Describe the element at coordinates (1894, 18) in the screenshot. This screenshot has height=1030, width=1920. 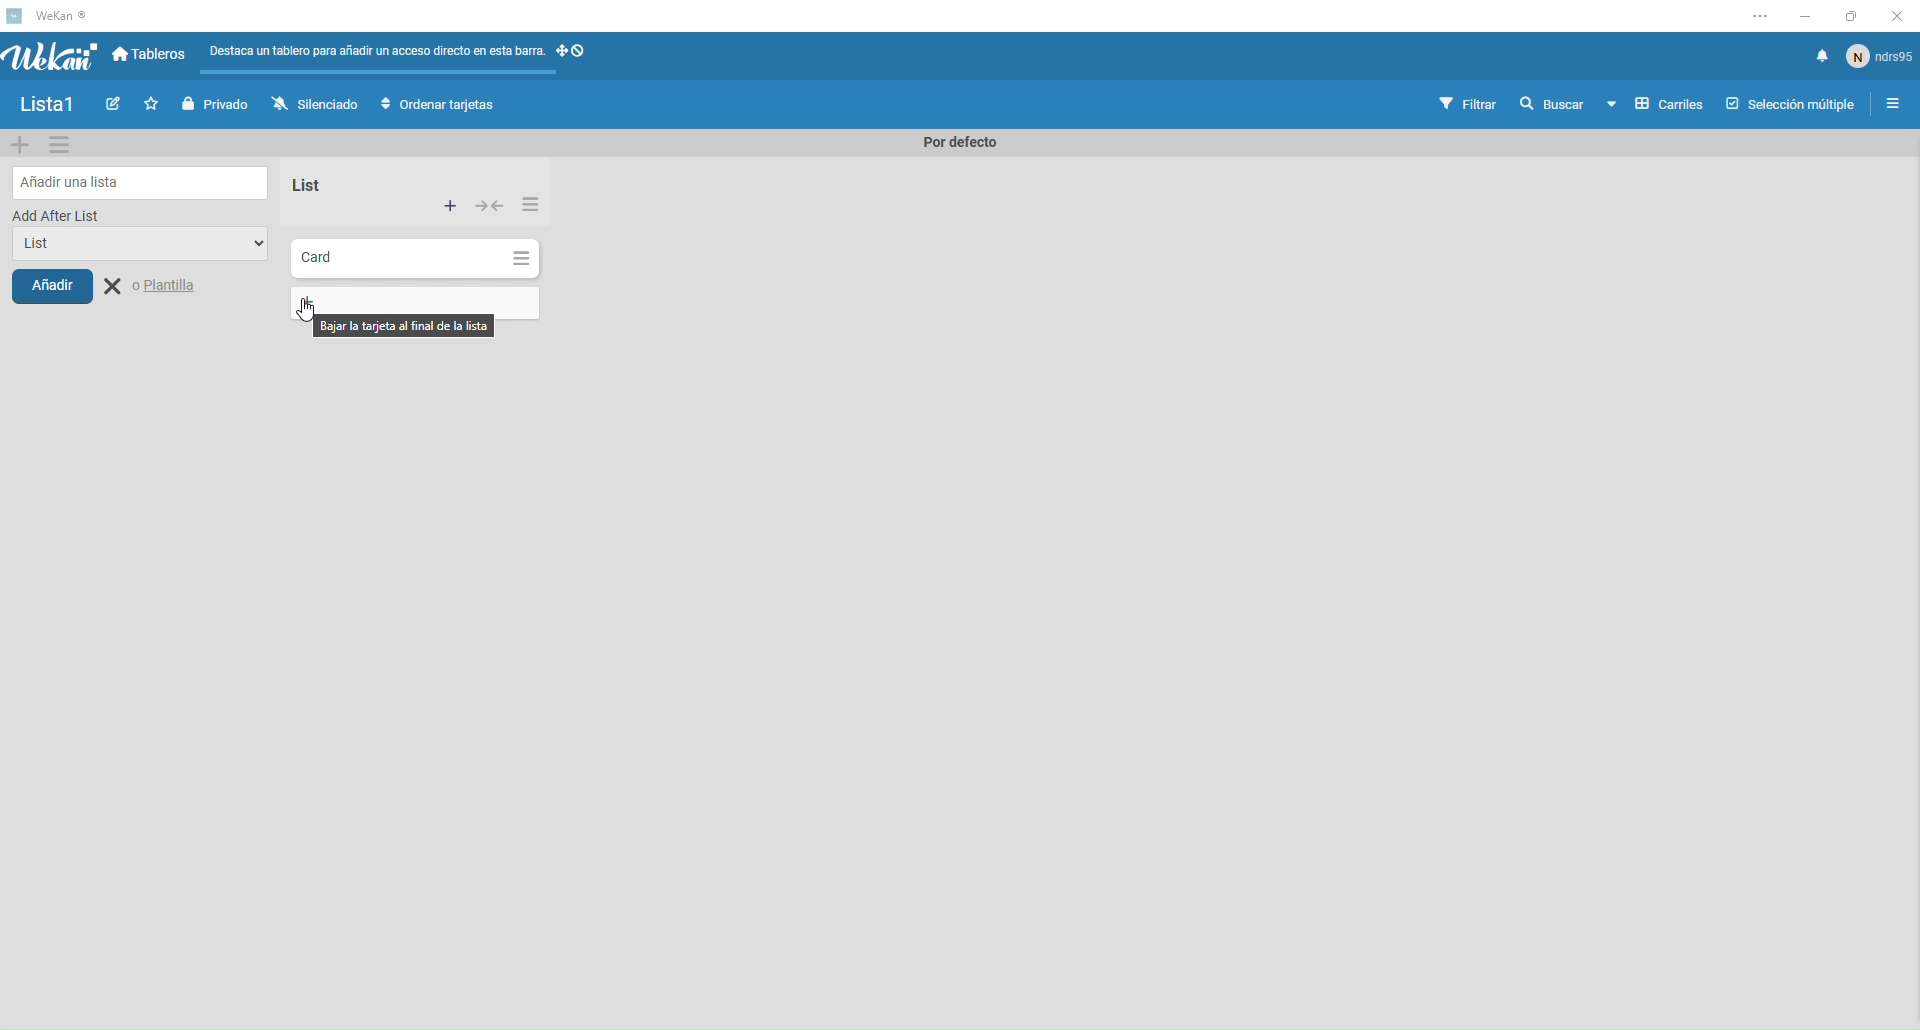
I see `close` at that location.